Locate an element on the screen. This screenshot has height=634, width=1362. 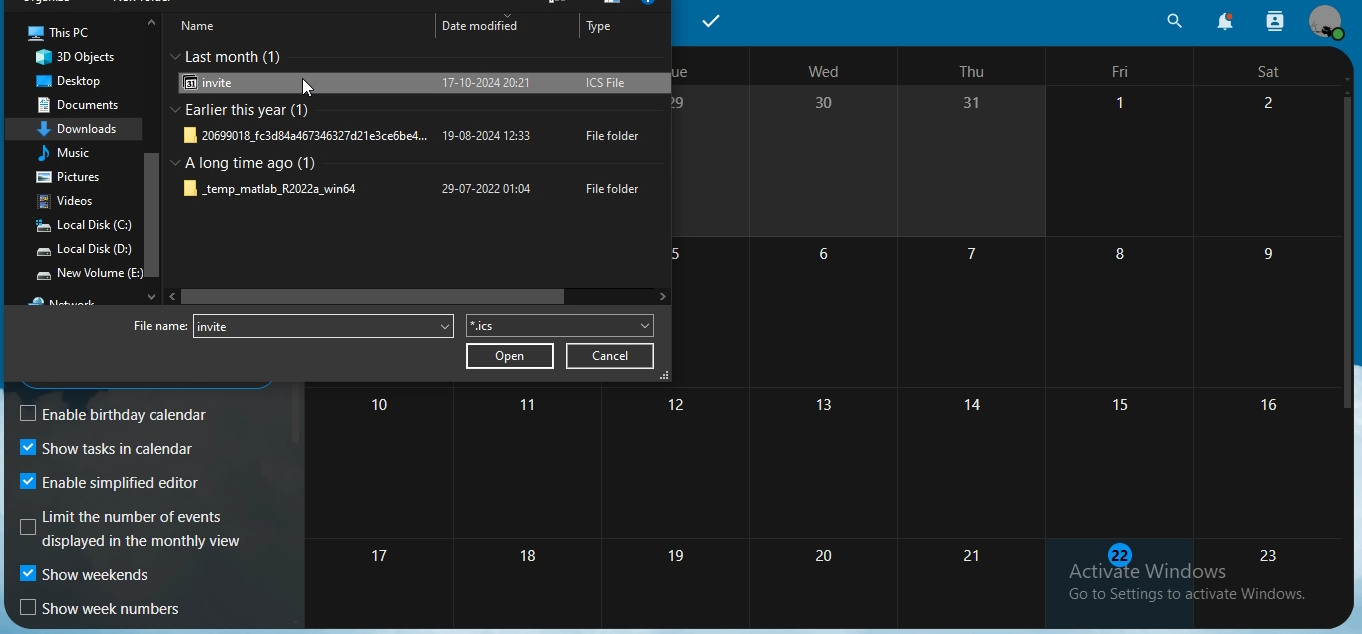
invite is located at coordinates (414, 85).